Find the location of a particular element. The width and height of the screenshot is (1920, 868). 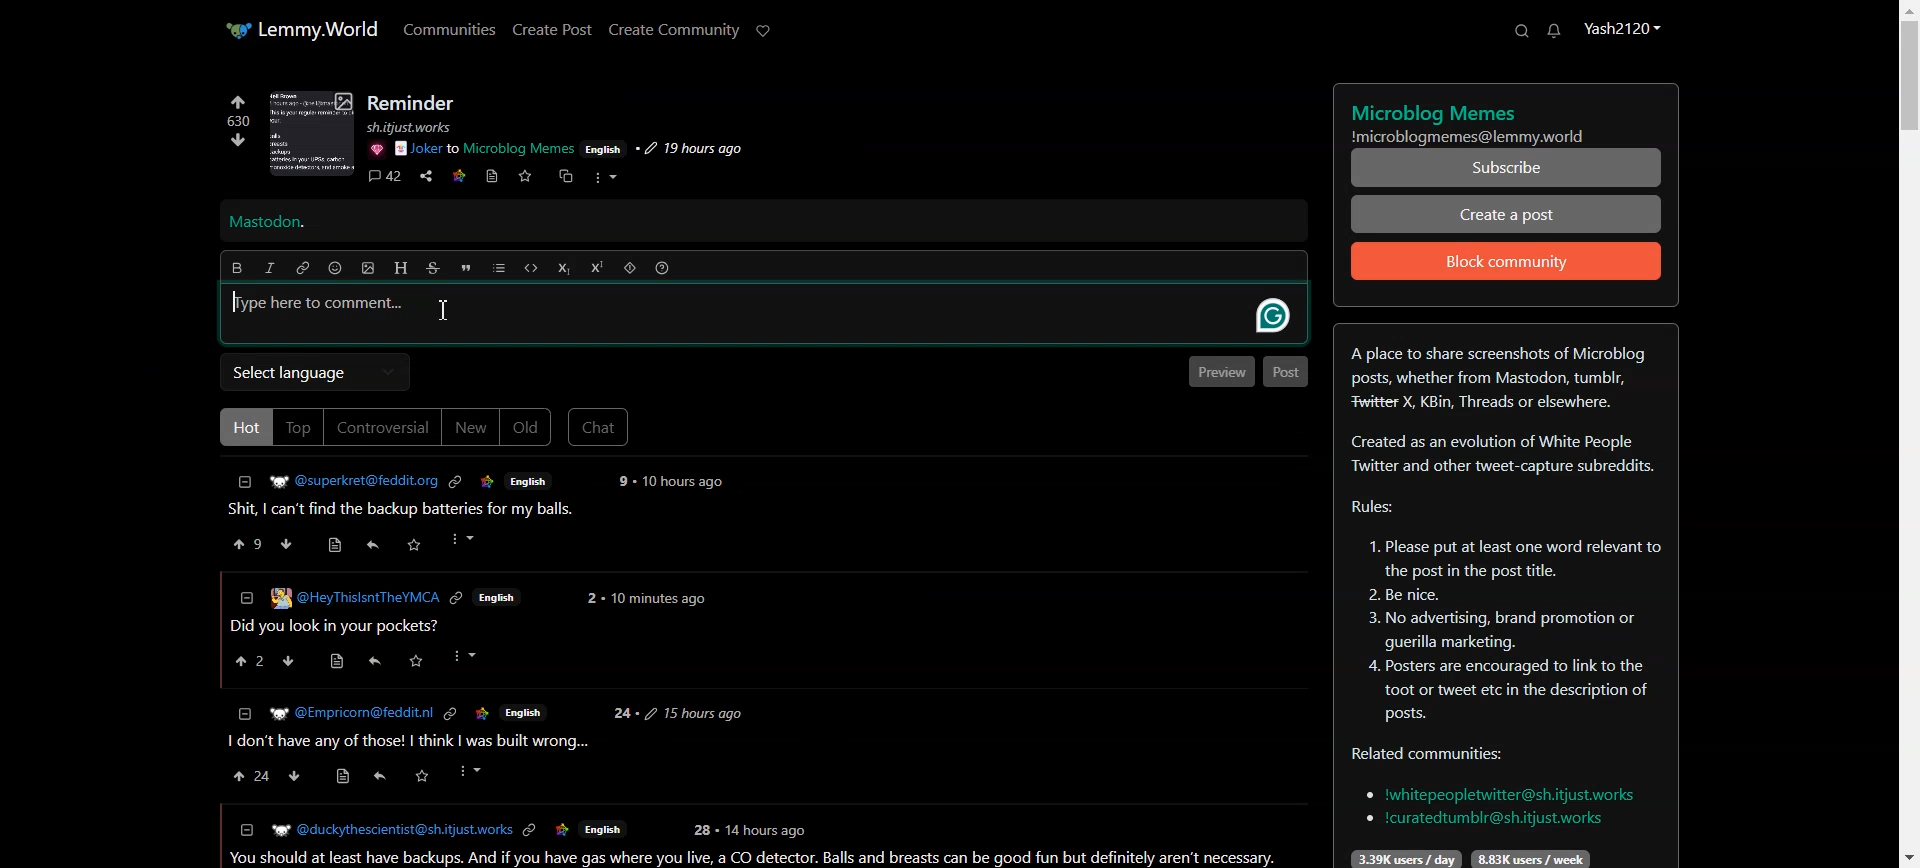

Text Cursor is located at coordinates (445, 310).